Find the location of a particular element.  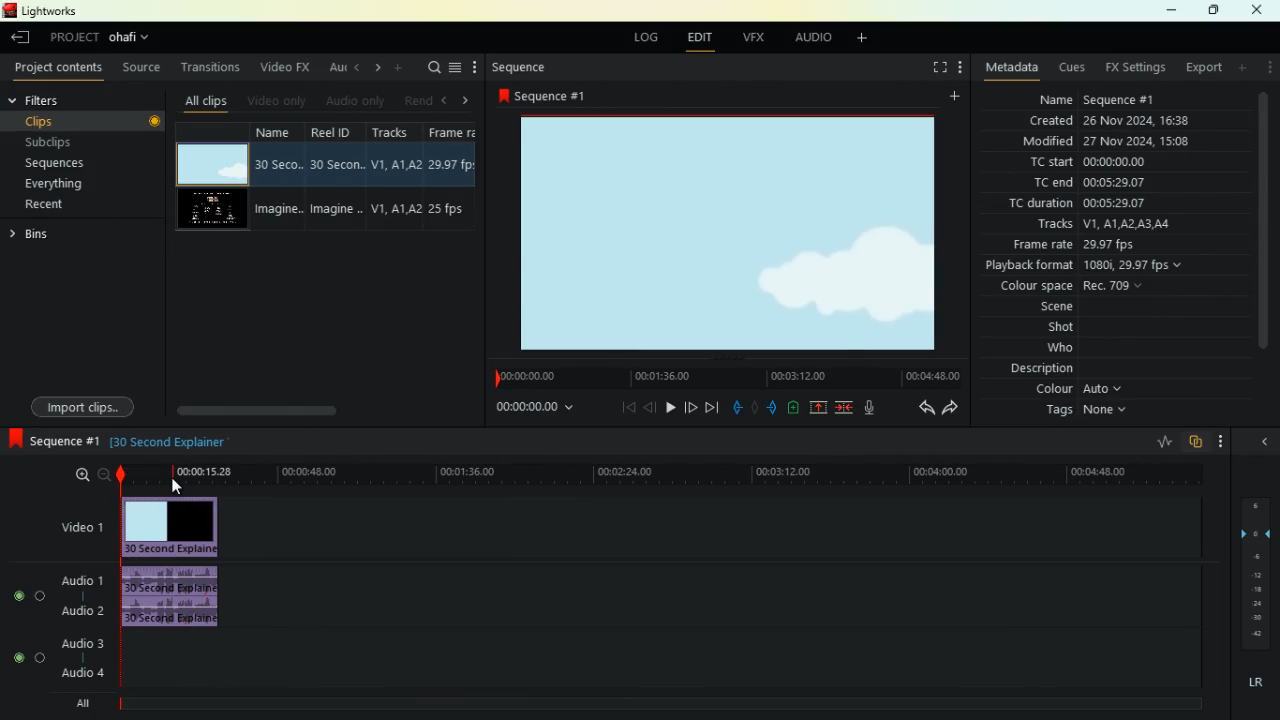

audio only is located at coordinates (359, 100).